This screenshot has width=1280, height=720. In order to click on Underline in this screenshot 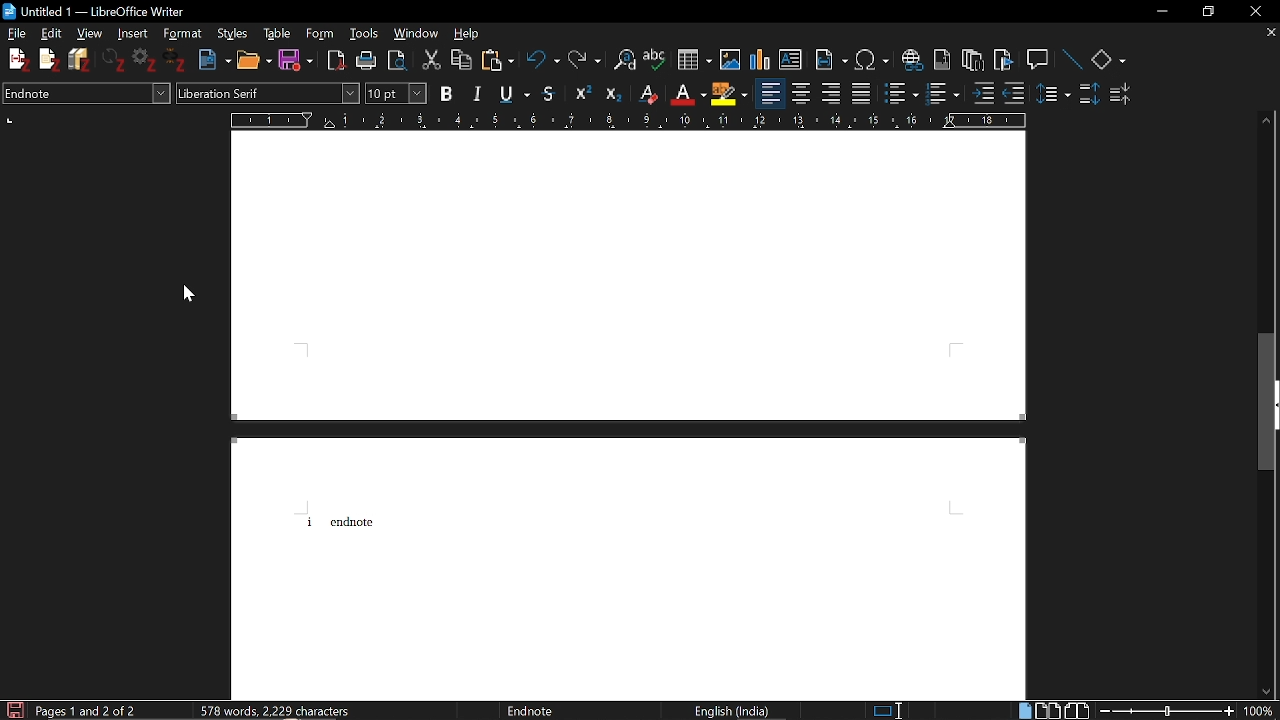, I will do `click(689, 95)`.